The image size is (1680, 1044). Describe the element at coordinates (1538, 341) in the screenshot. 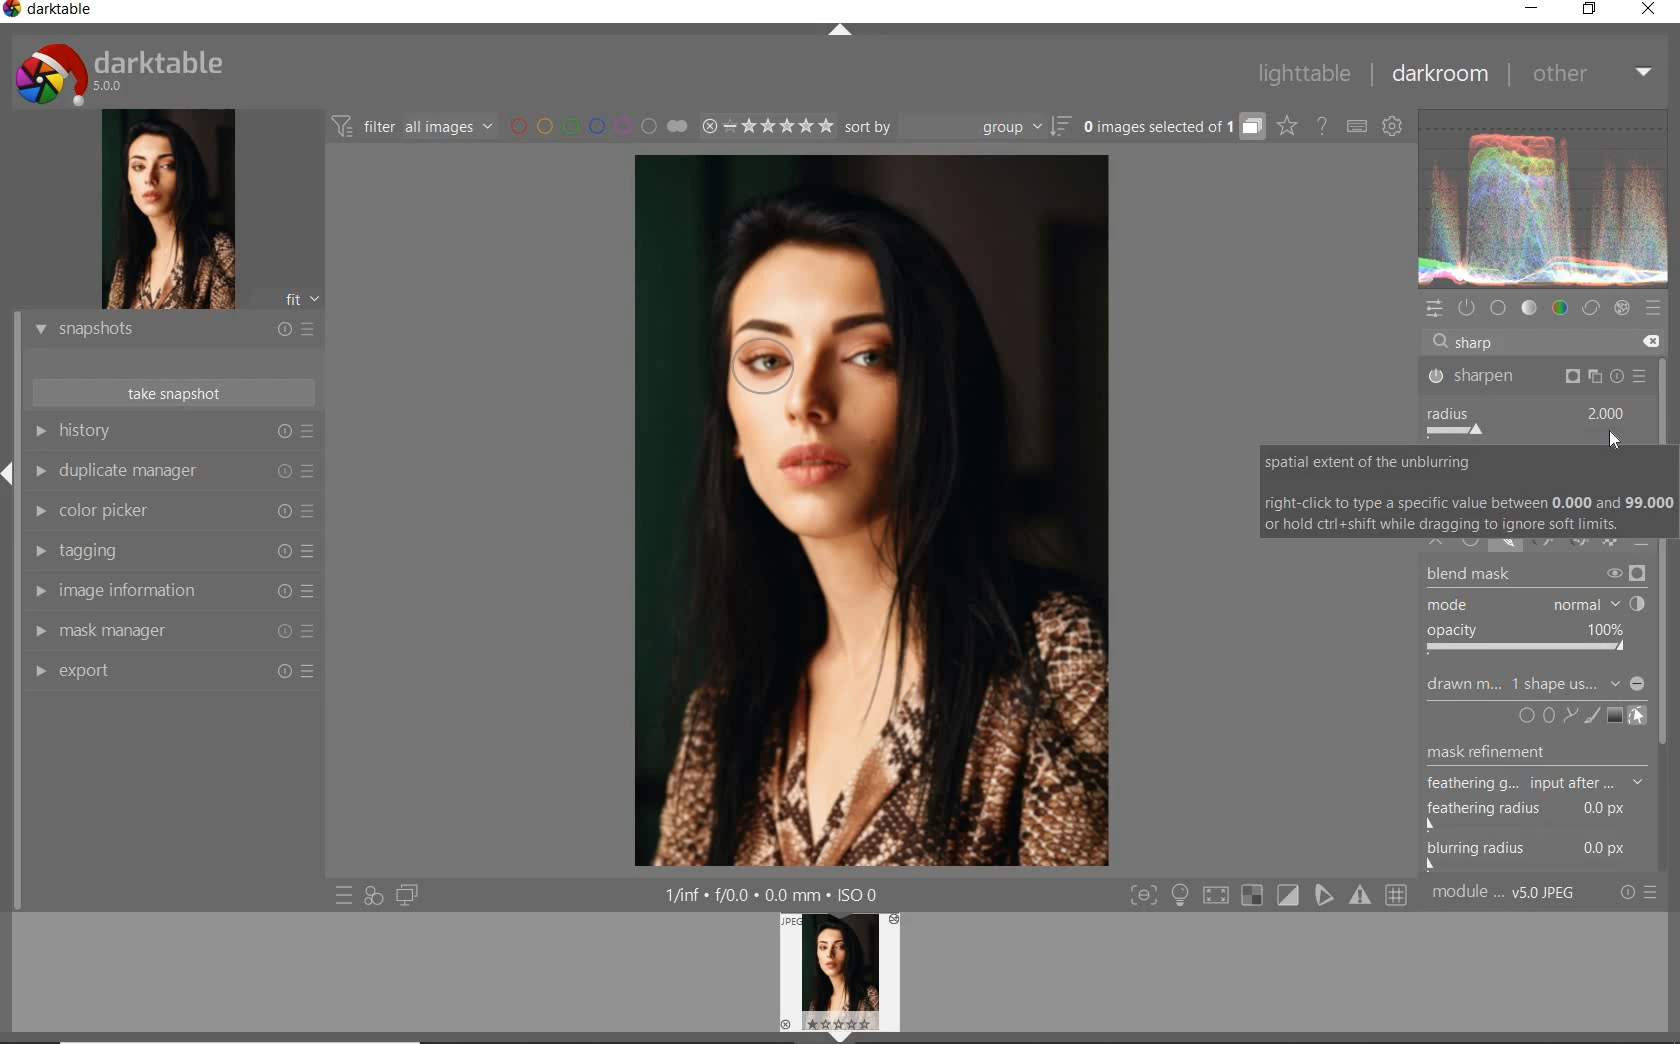

I see `search modules by name` at that location.